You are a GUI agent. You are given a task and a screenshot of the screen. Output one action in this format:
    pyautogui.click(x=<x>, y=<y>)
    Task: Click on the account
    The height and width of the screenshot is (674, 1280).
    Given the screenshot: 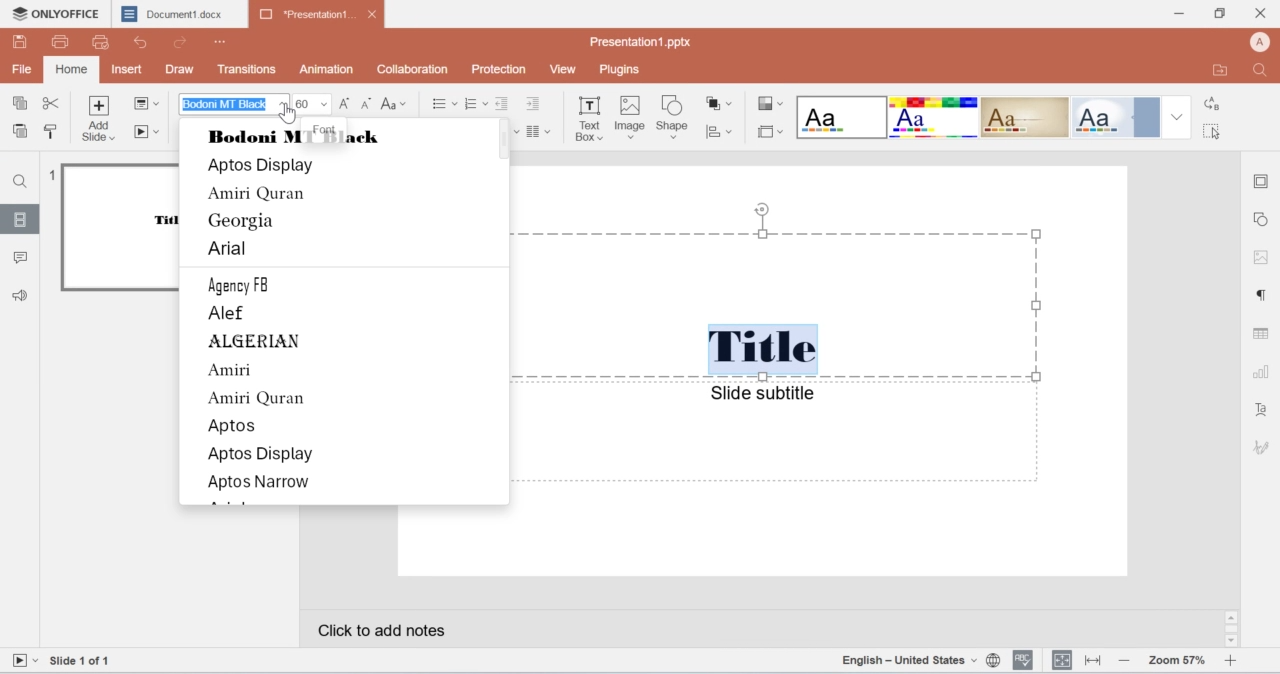 What is the action you would take?
    pyautogui.click(x=1262, y=41)
    